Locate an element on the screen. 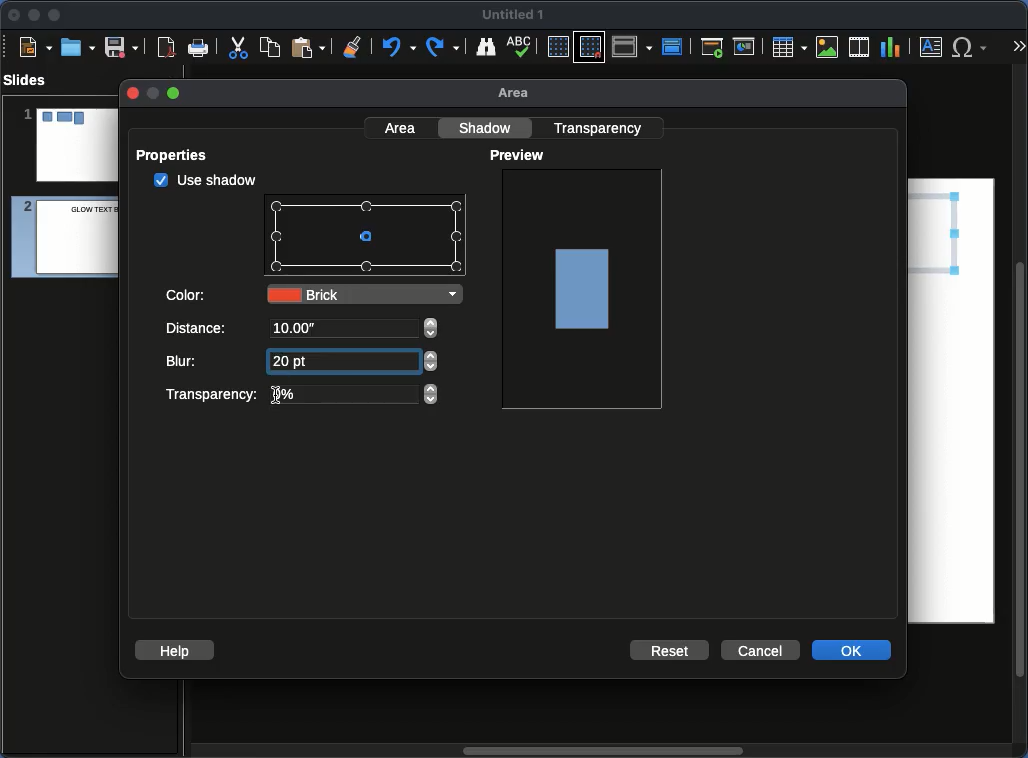 Image resolution: width=1028 pixels, height=758 pixels. 20 pt is located at coordinates (294, 363).